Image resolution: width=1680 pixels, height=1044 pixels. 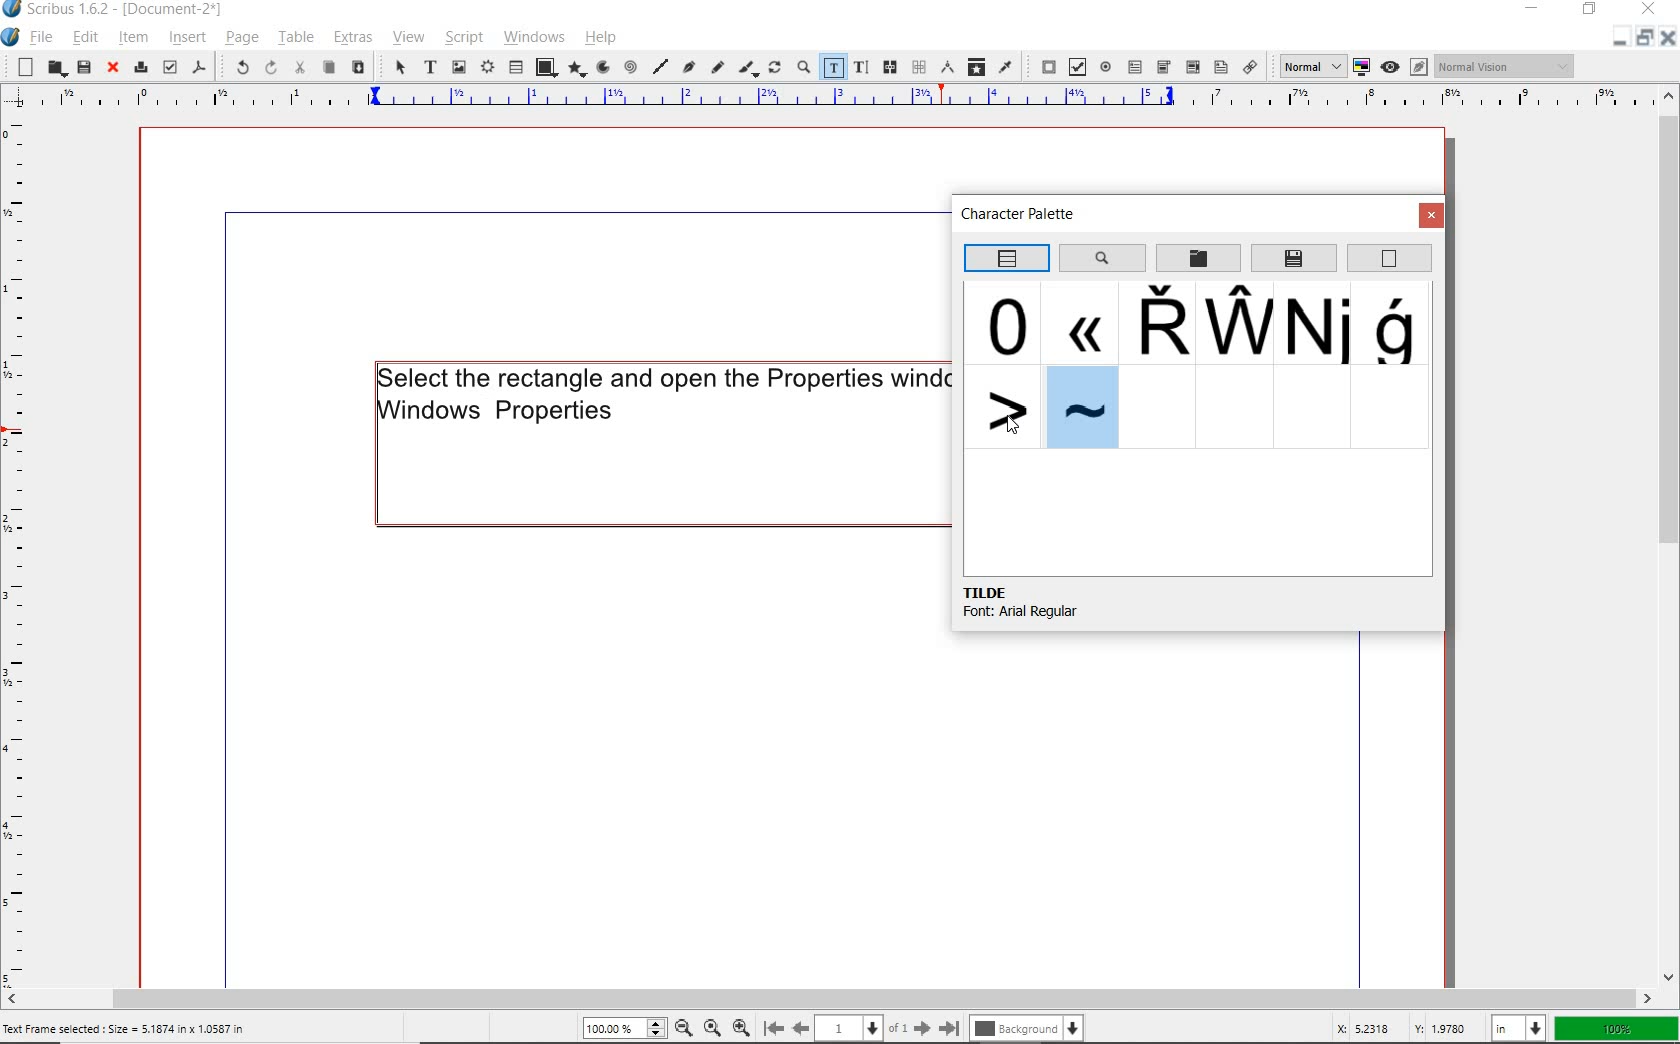 I want to click on restore, so click(x=1590, y=11).